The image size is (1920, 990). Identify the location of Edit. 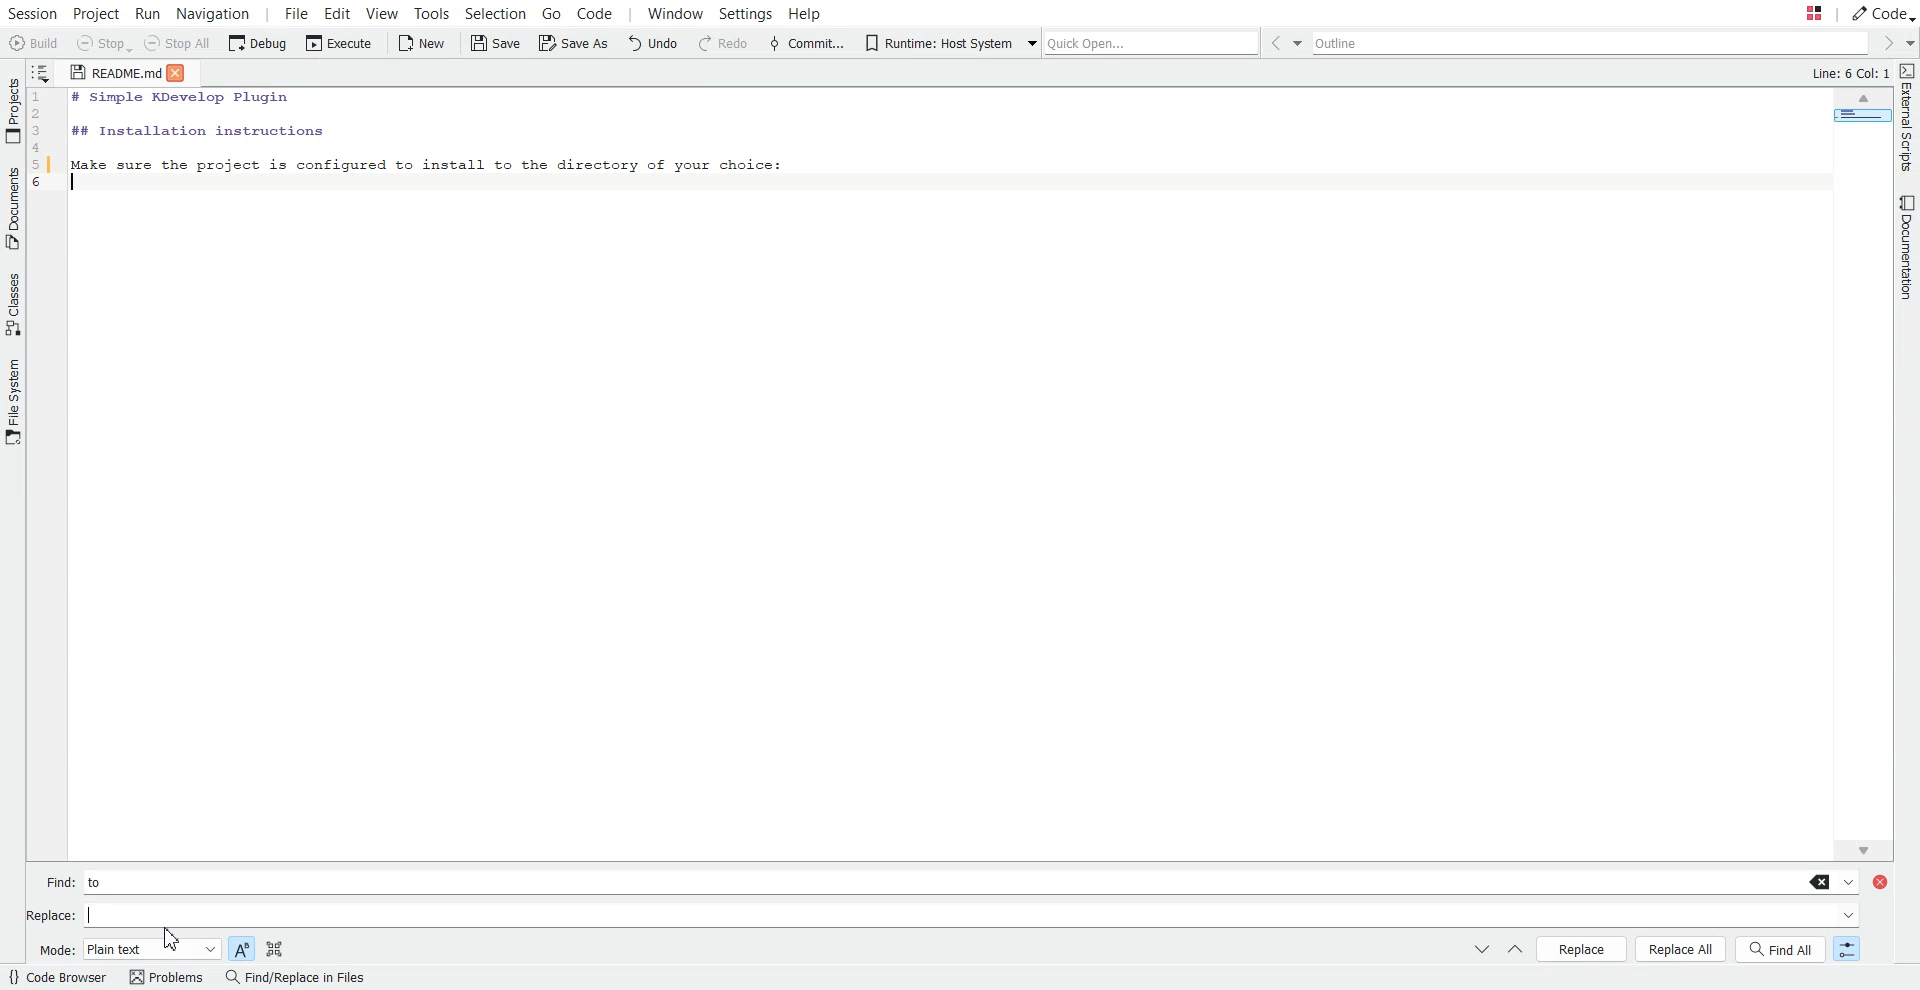
(338, 13).